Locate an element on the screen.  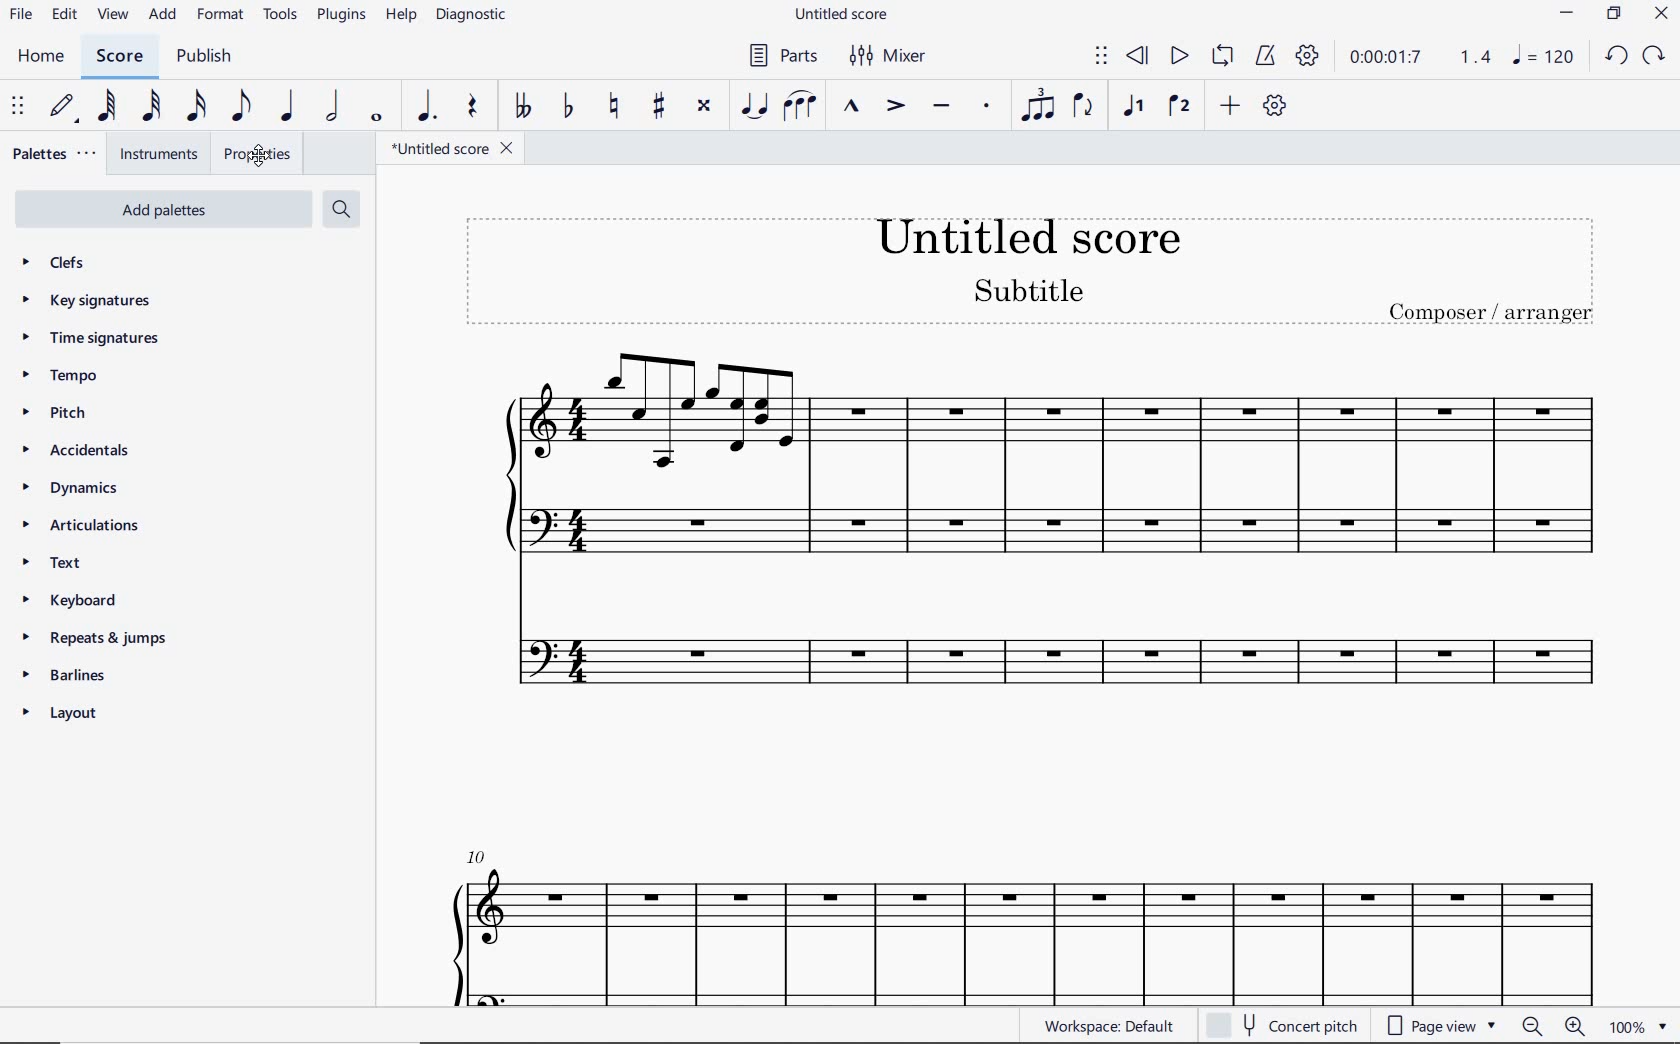
PUBLISH is located at coordinates (205, 57).